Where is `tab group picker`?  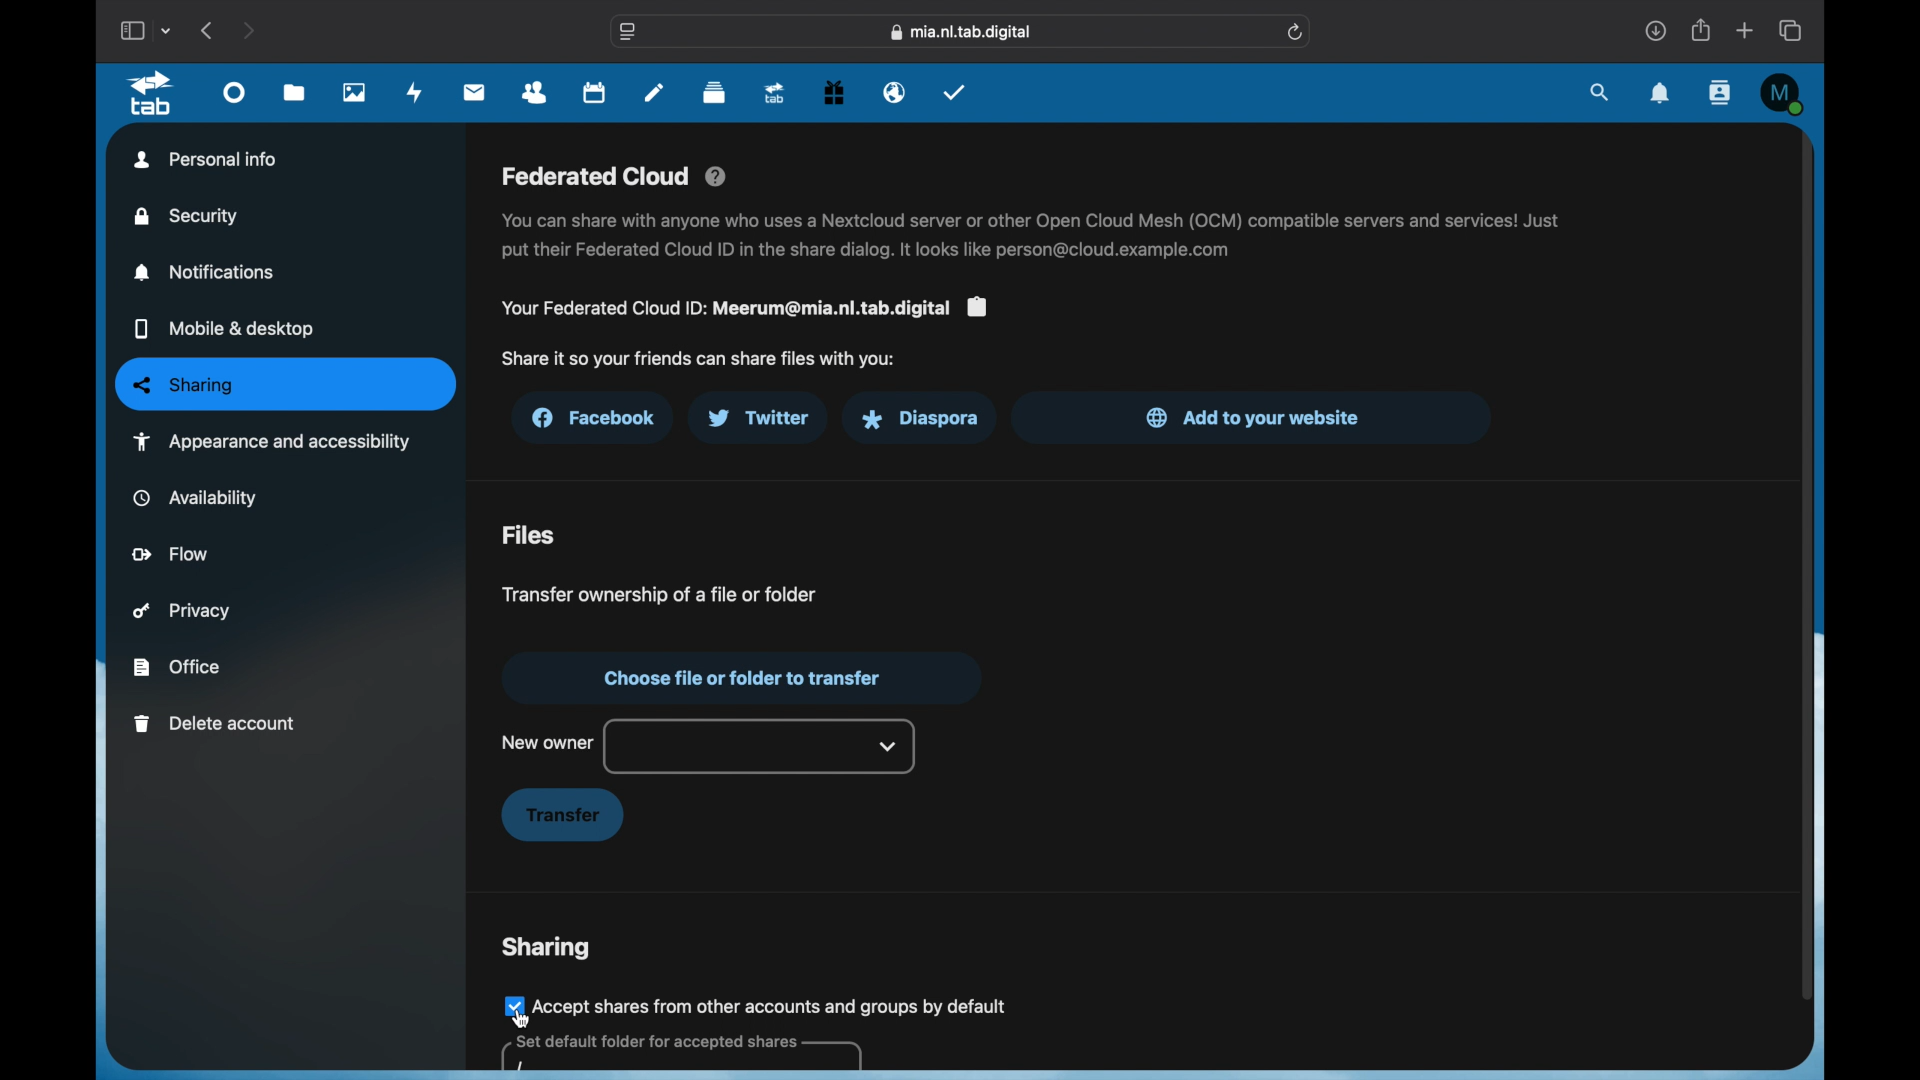
tab group picker is located at coordinates (169, 31).